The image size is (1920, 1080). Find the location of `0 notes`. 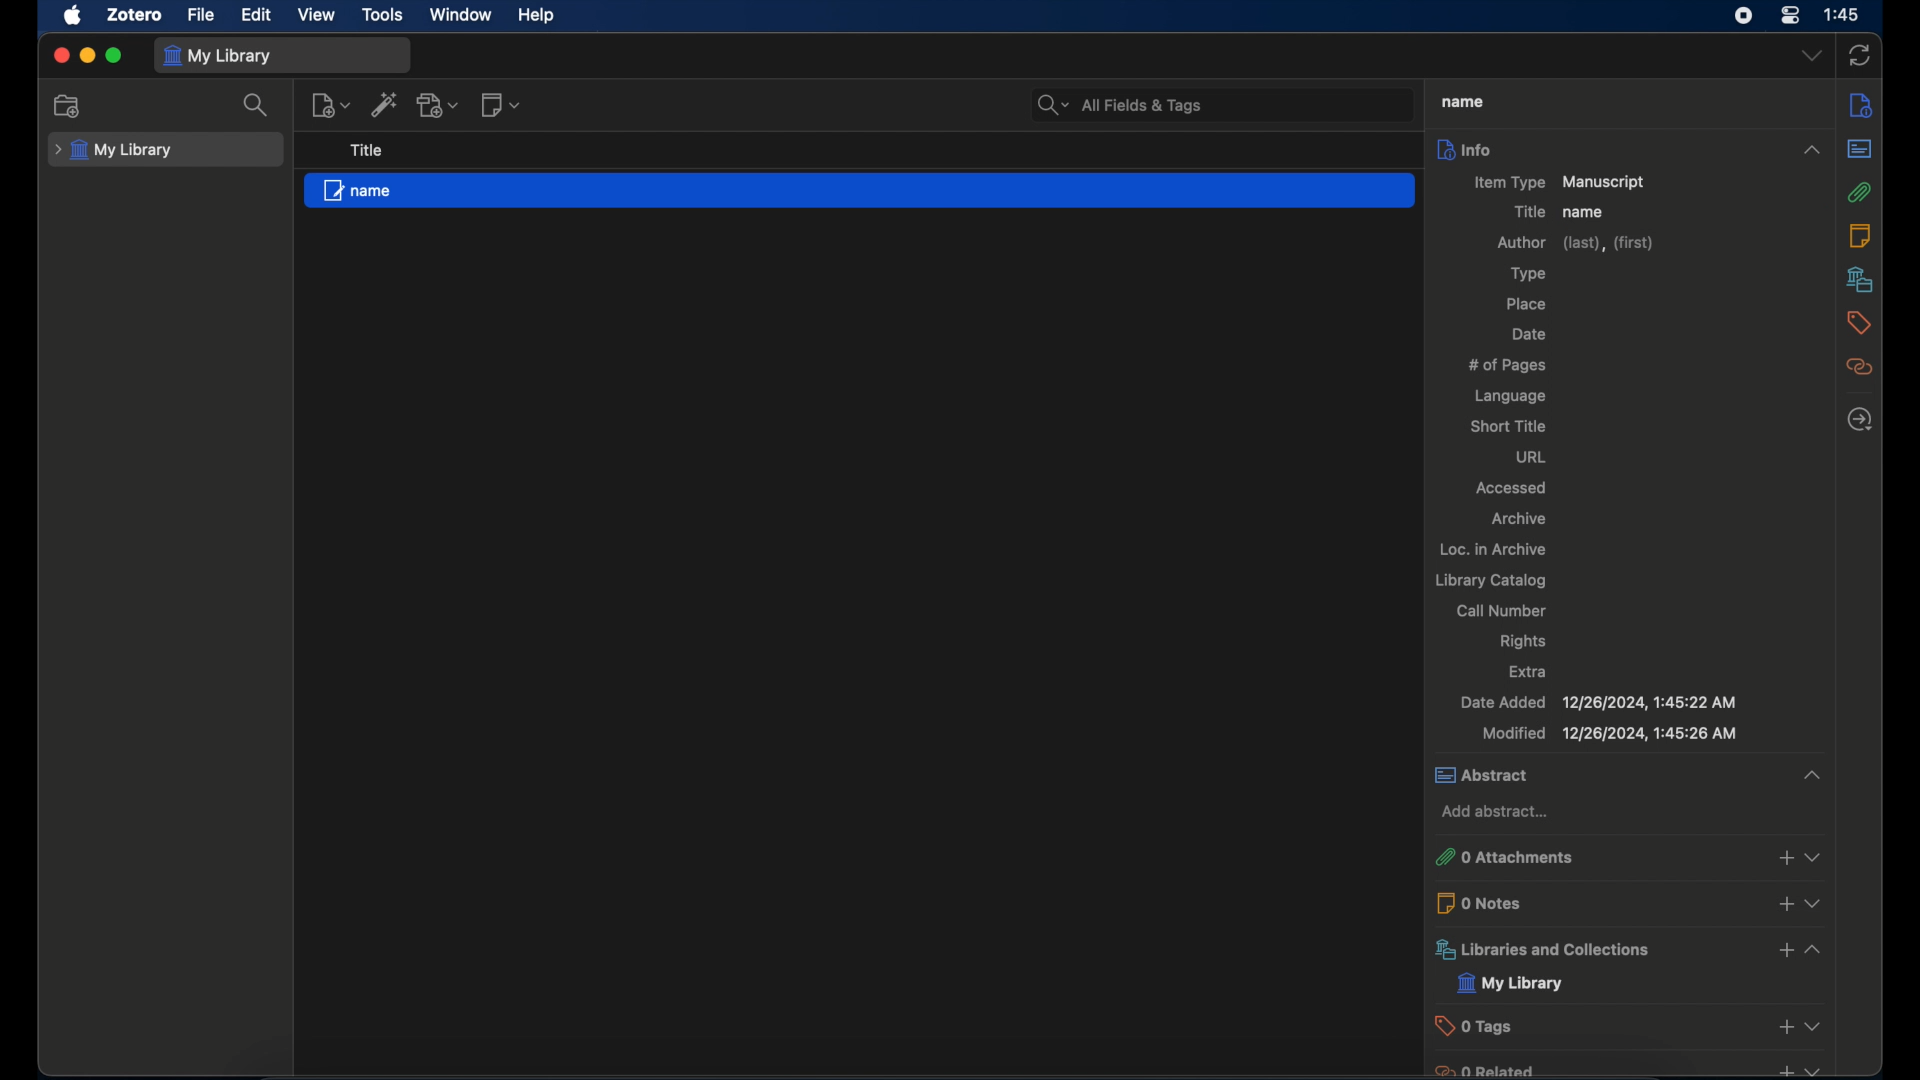

0 notes is located at coordinates (1631, 901).